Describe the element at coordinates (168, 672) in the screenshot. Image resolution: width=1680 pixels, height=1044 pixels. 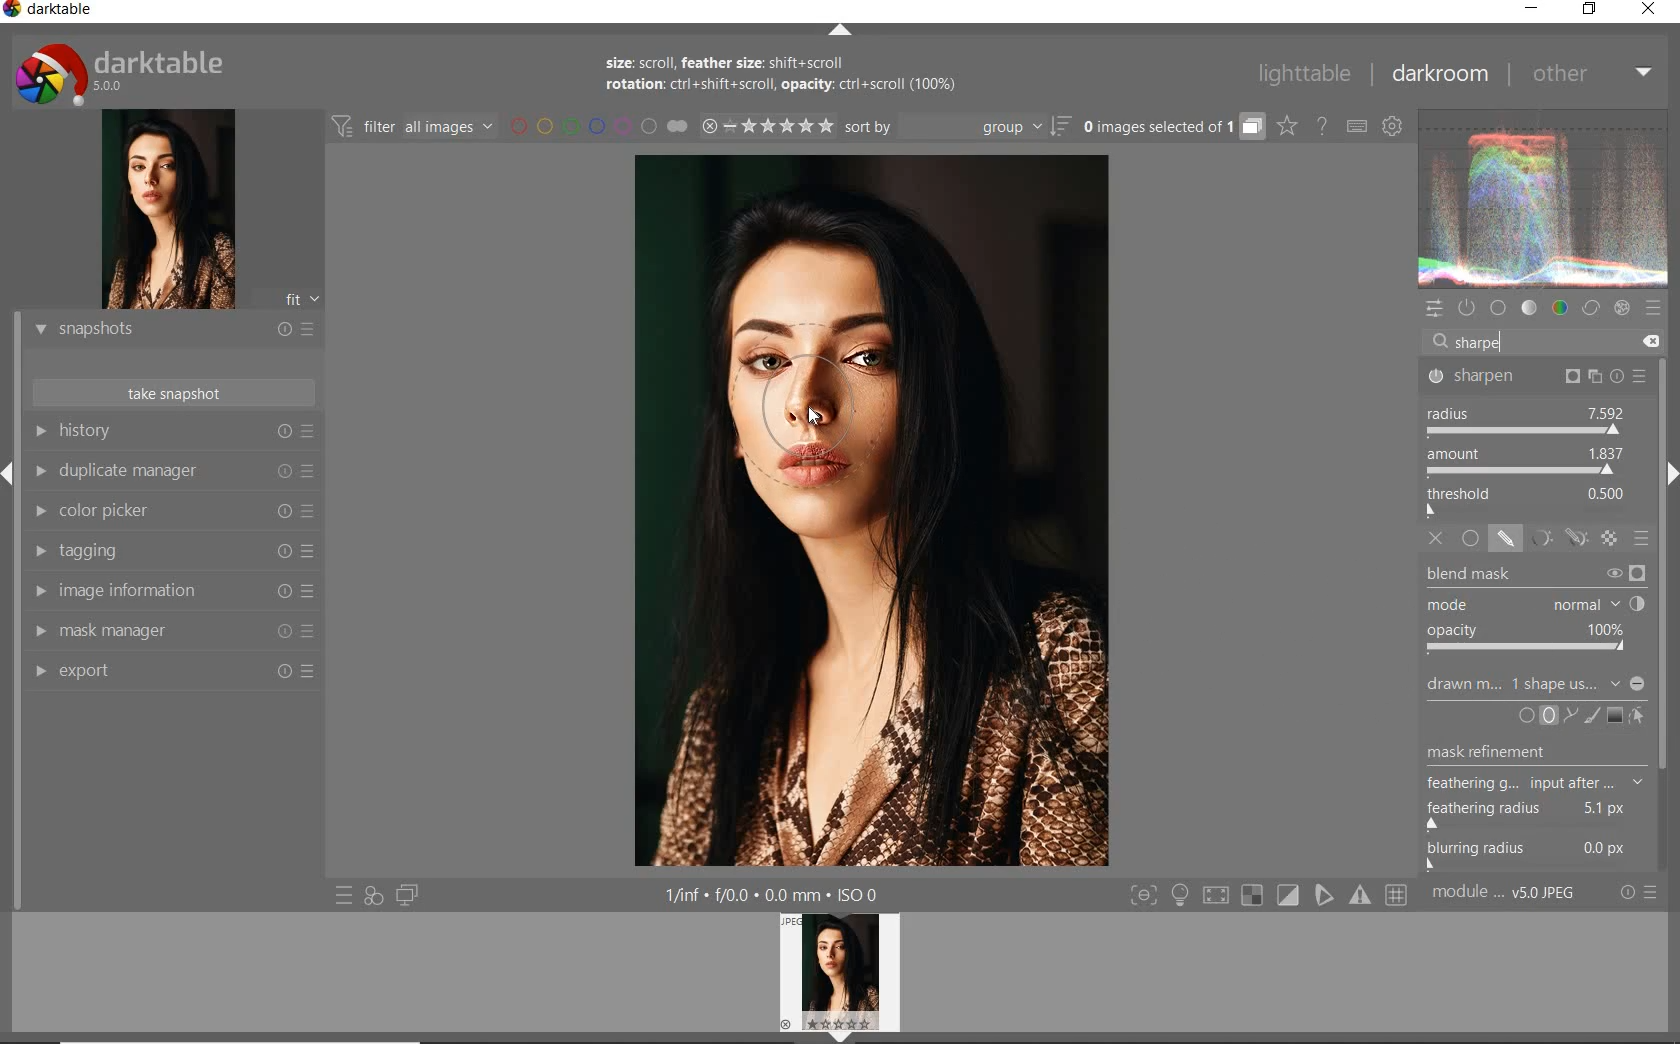
I see `EXPORT` at that location.